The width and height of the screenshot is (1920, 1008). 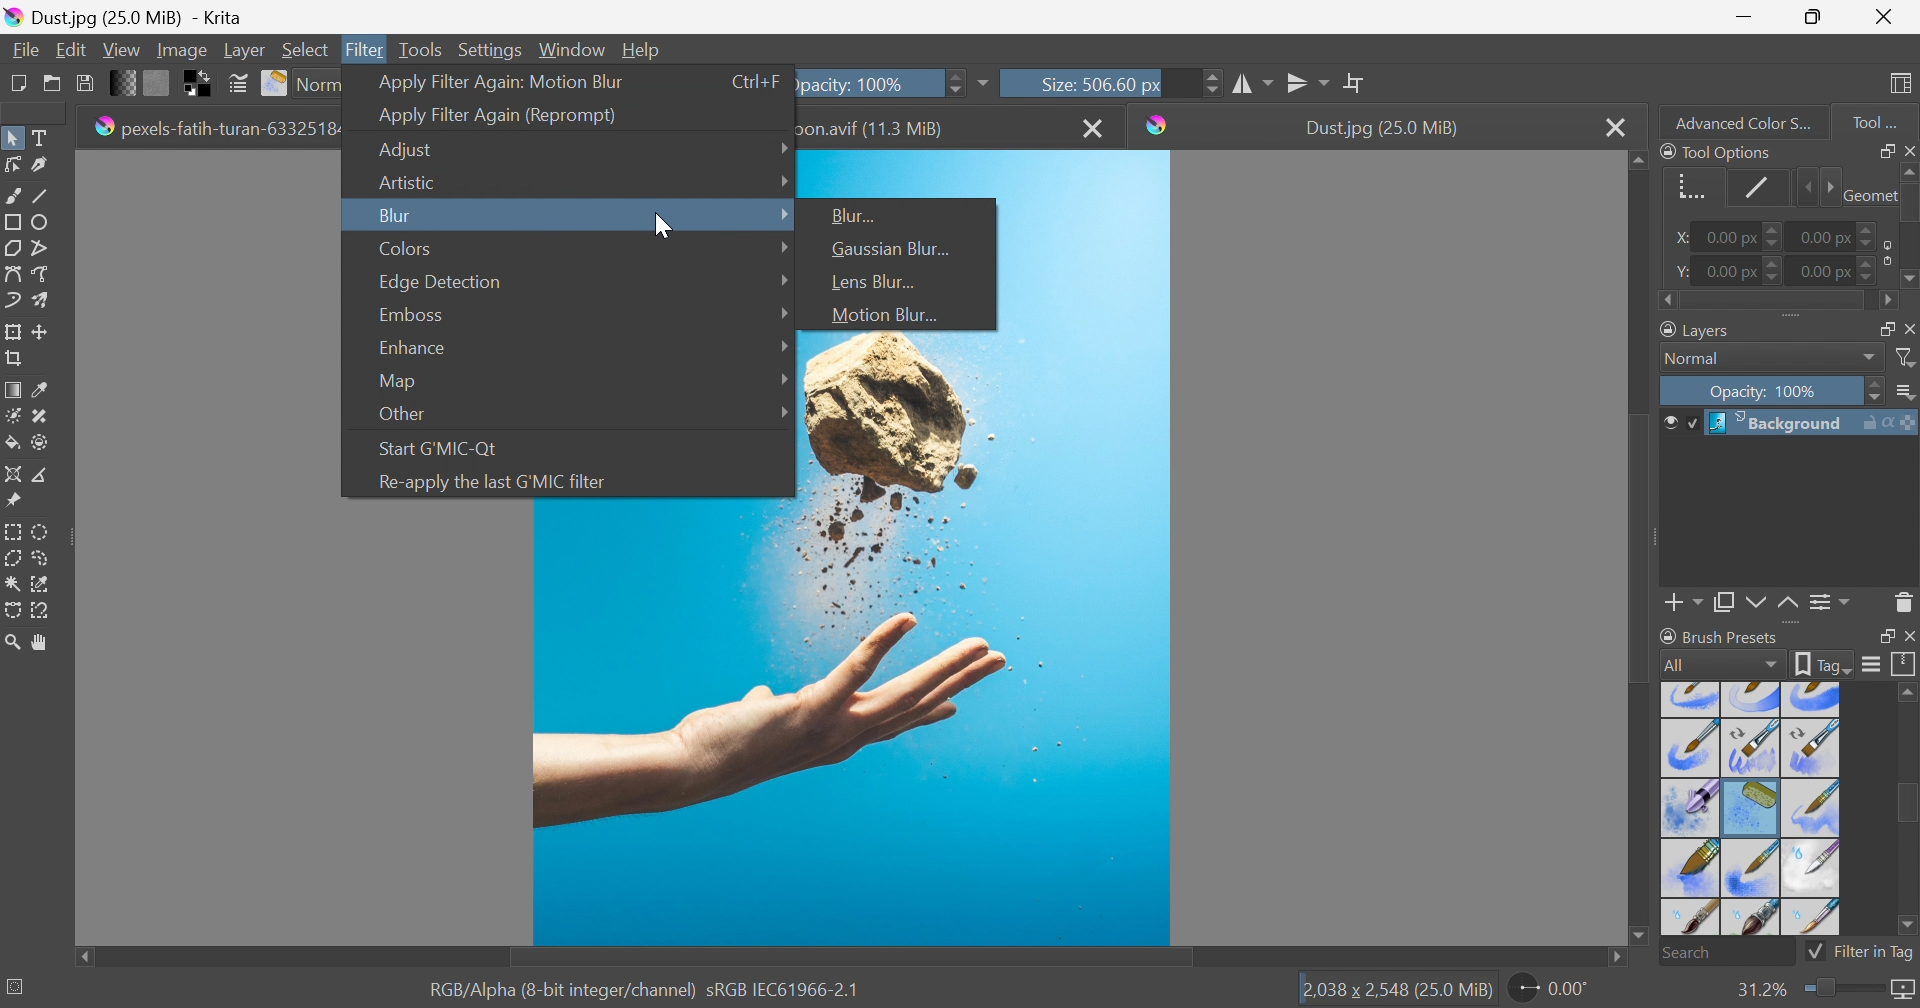 I want to click on Slider, so click(x=1776, y=302).